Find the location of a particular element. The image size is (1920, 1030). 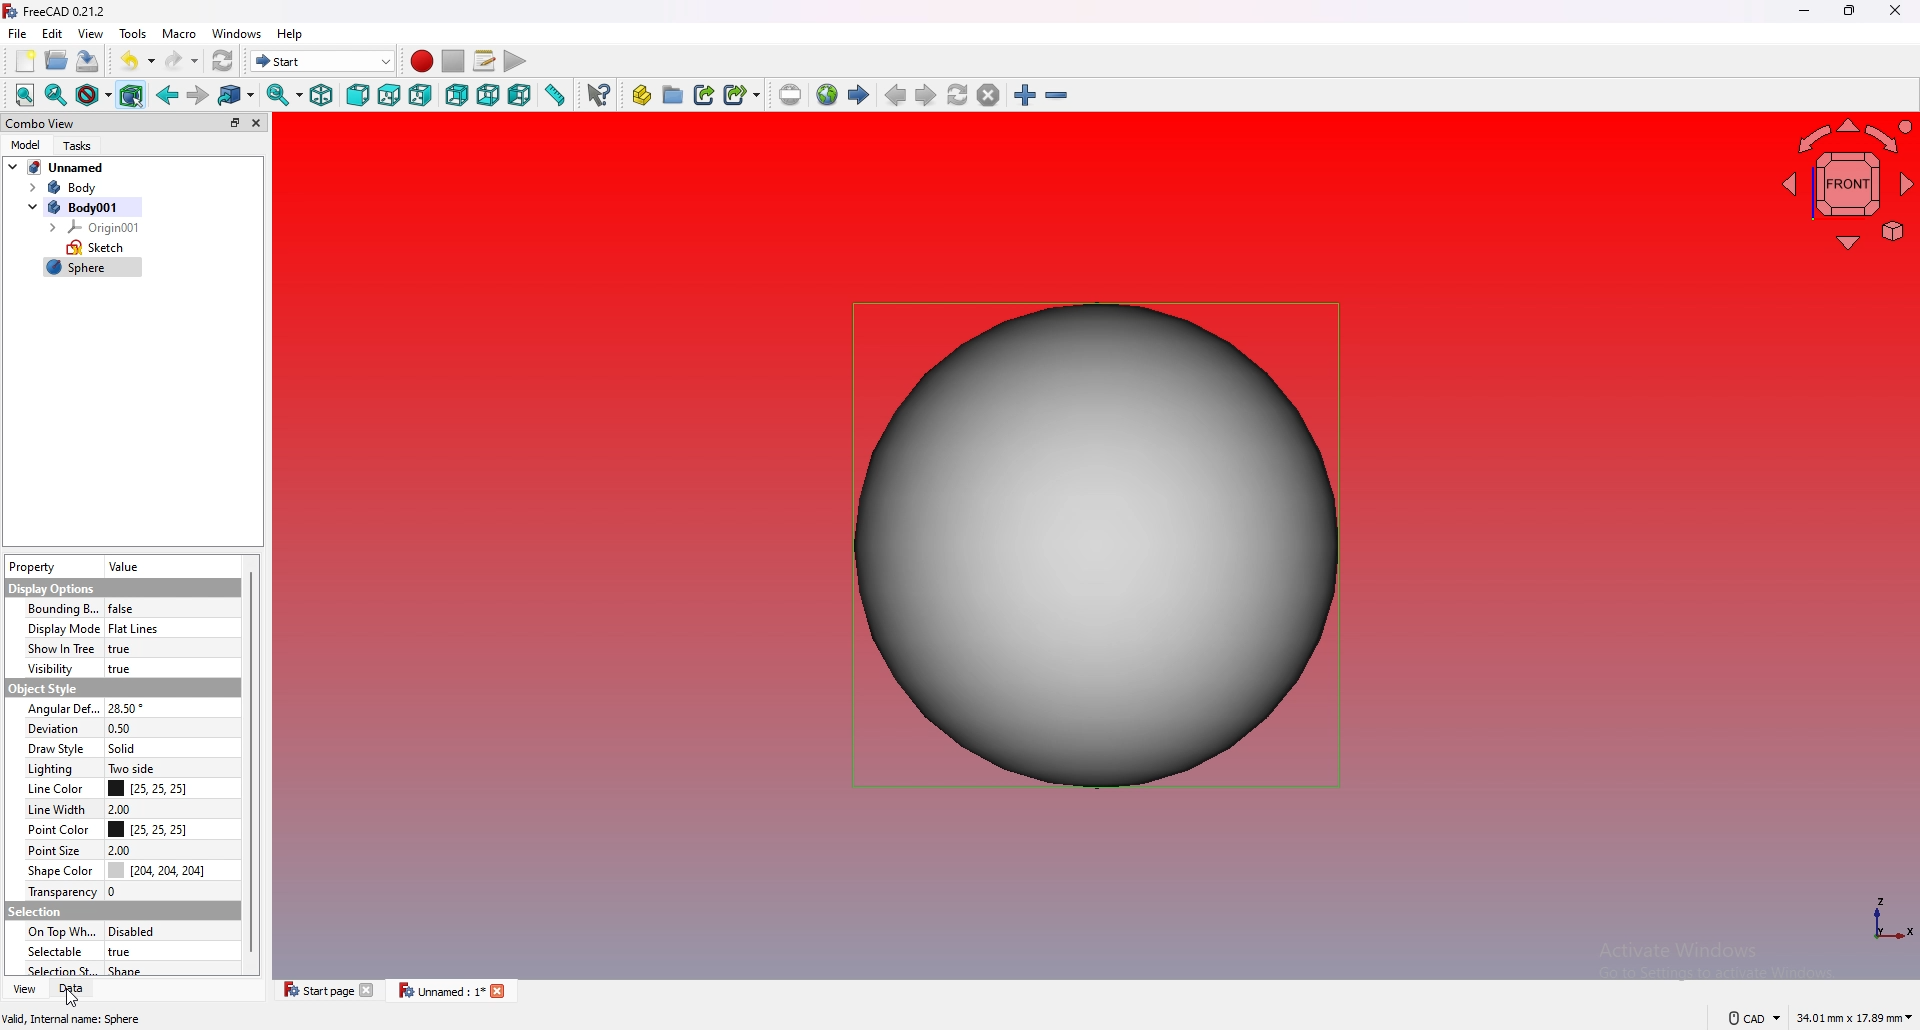

cursor is located at coordinates (73, 999).